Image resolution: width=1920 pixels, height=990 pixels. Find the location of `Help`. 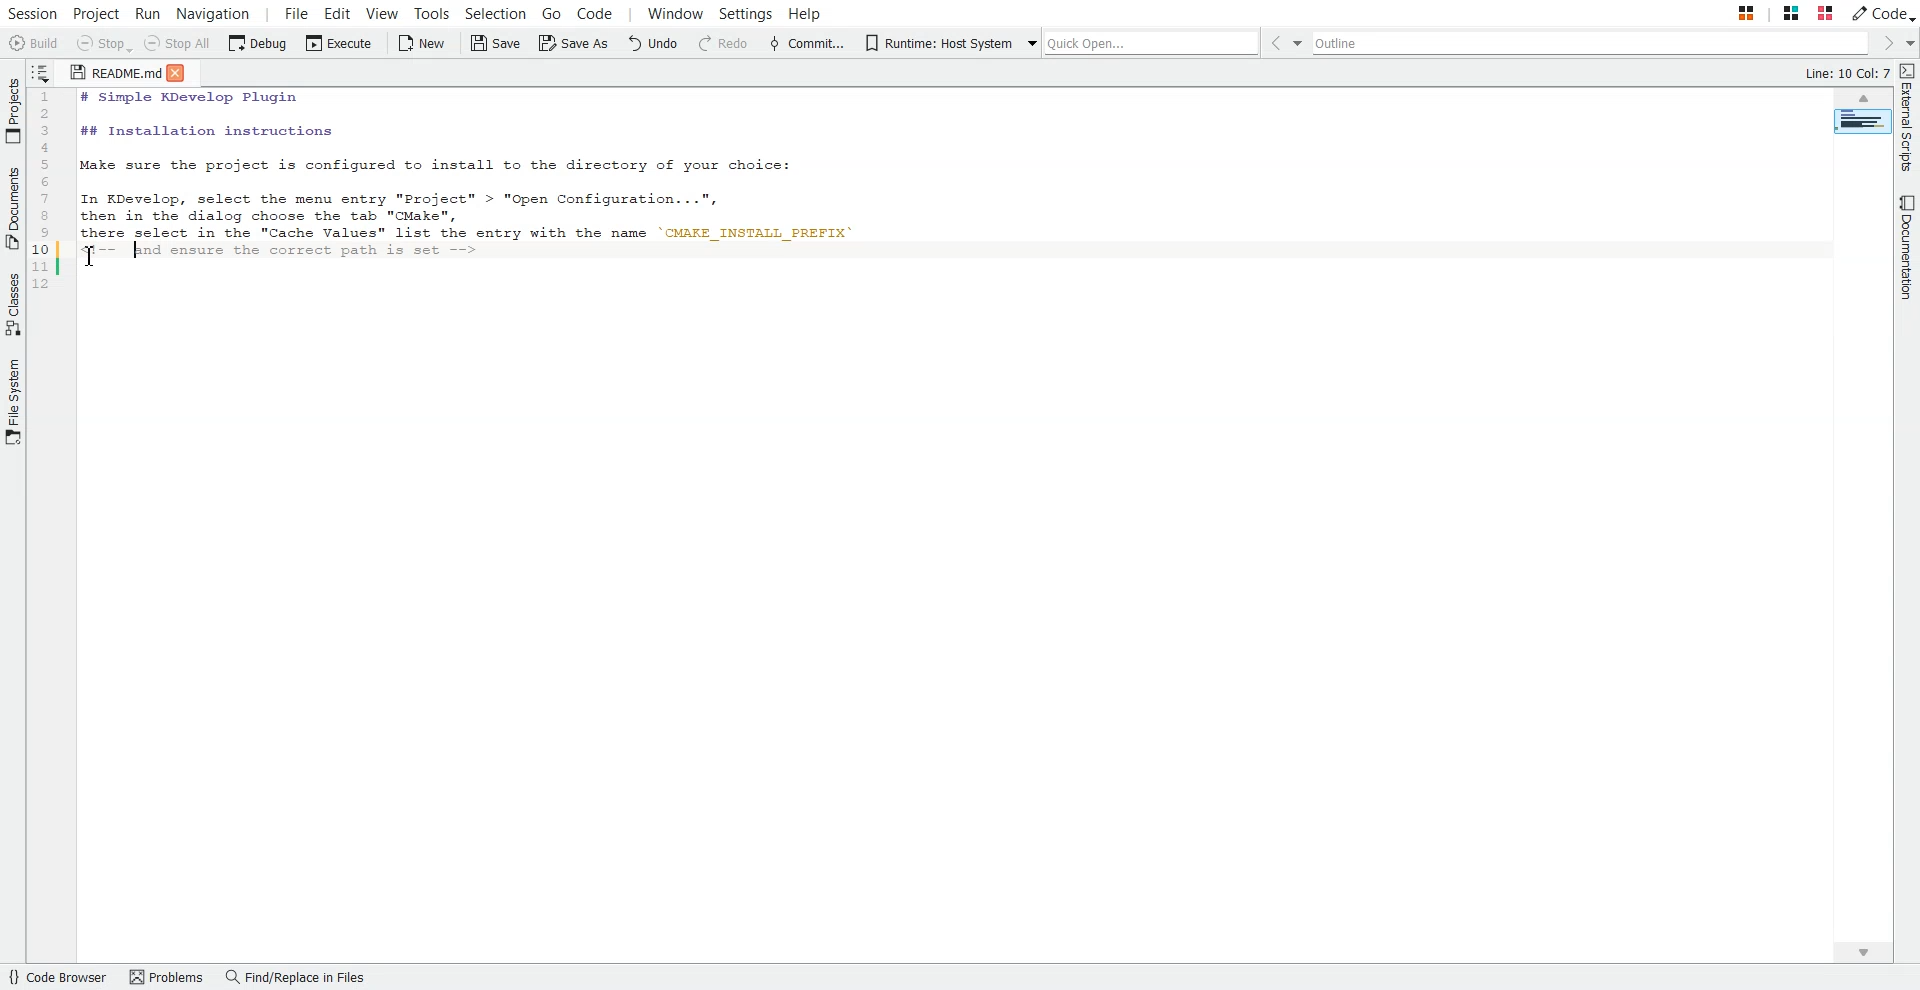

Help is located at coordinates (805, 12).